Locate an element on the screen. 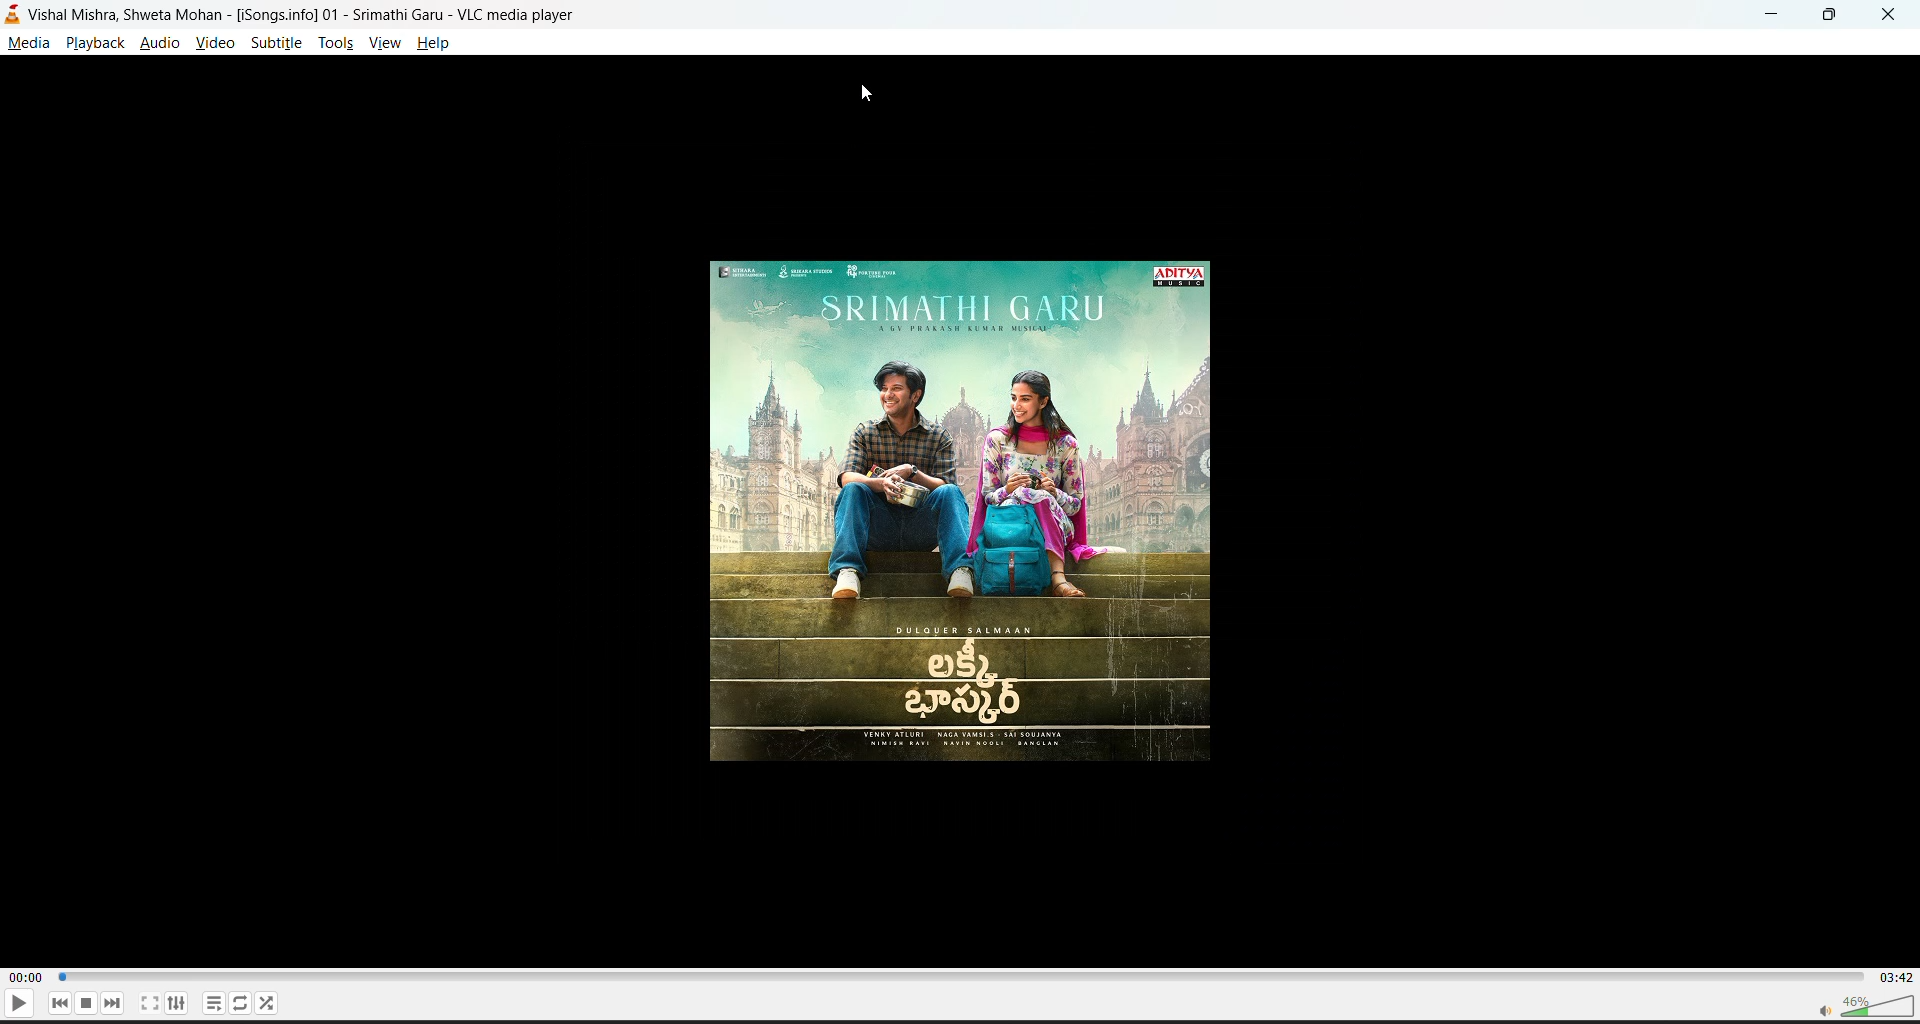  track slider is located at coordinates (957, 974).